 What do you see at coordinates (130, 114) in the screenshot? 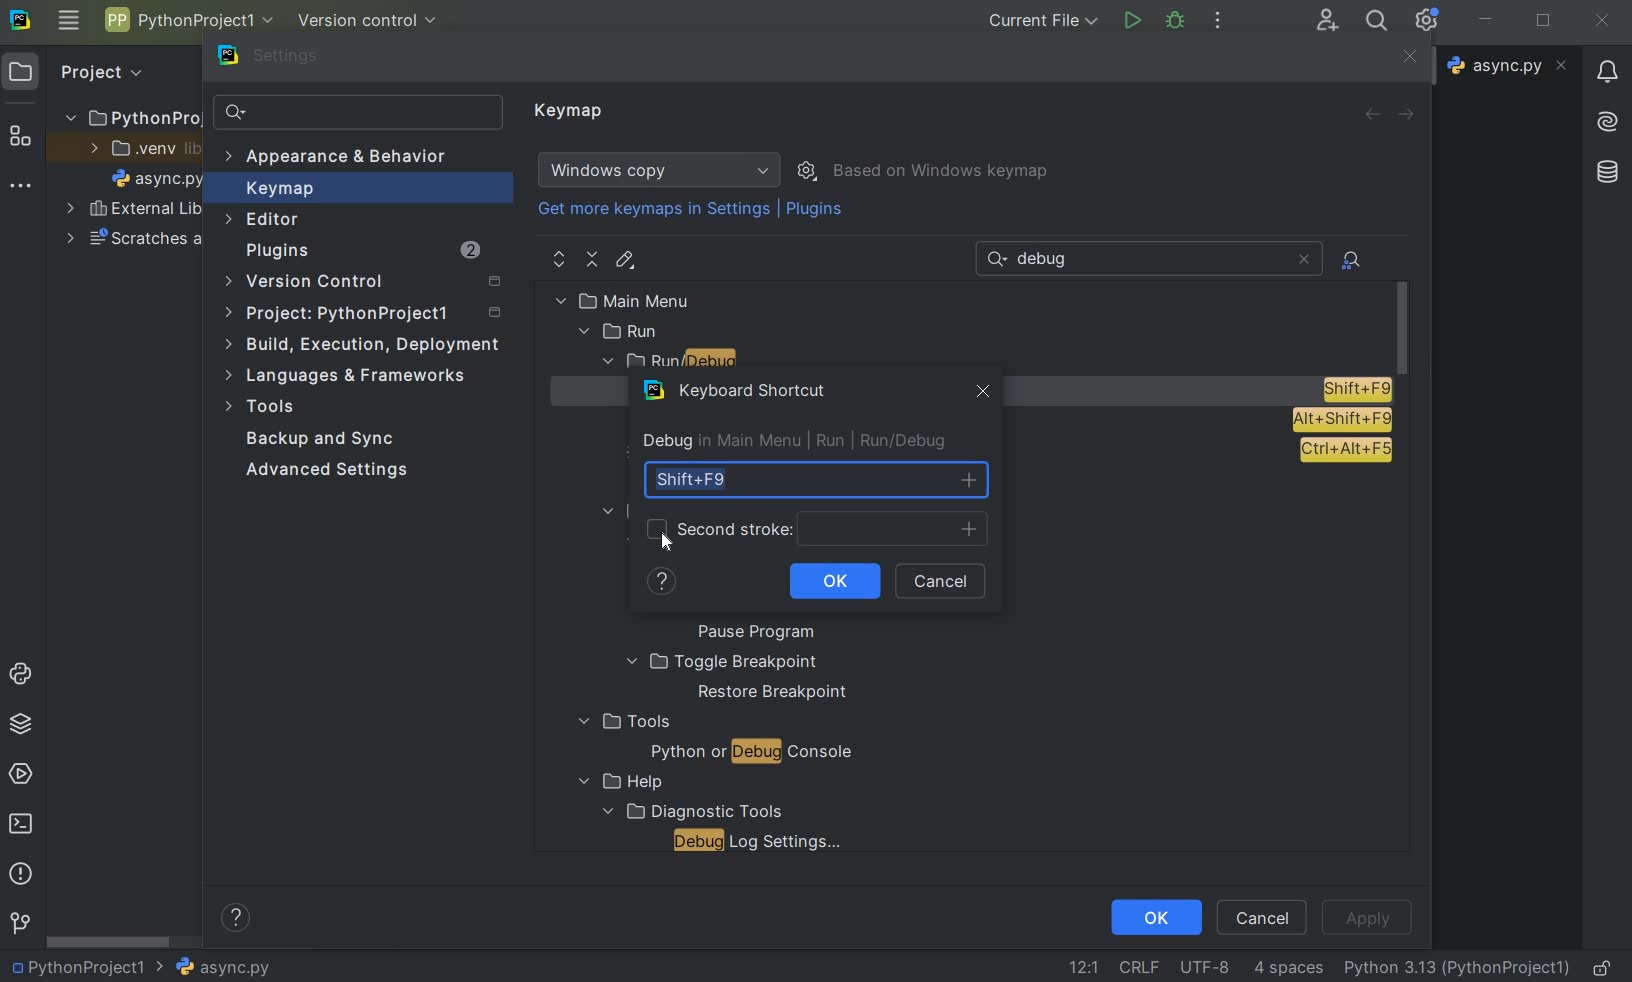
I see `project name` at bounding box center [130, 114].